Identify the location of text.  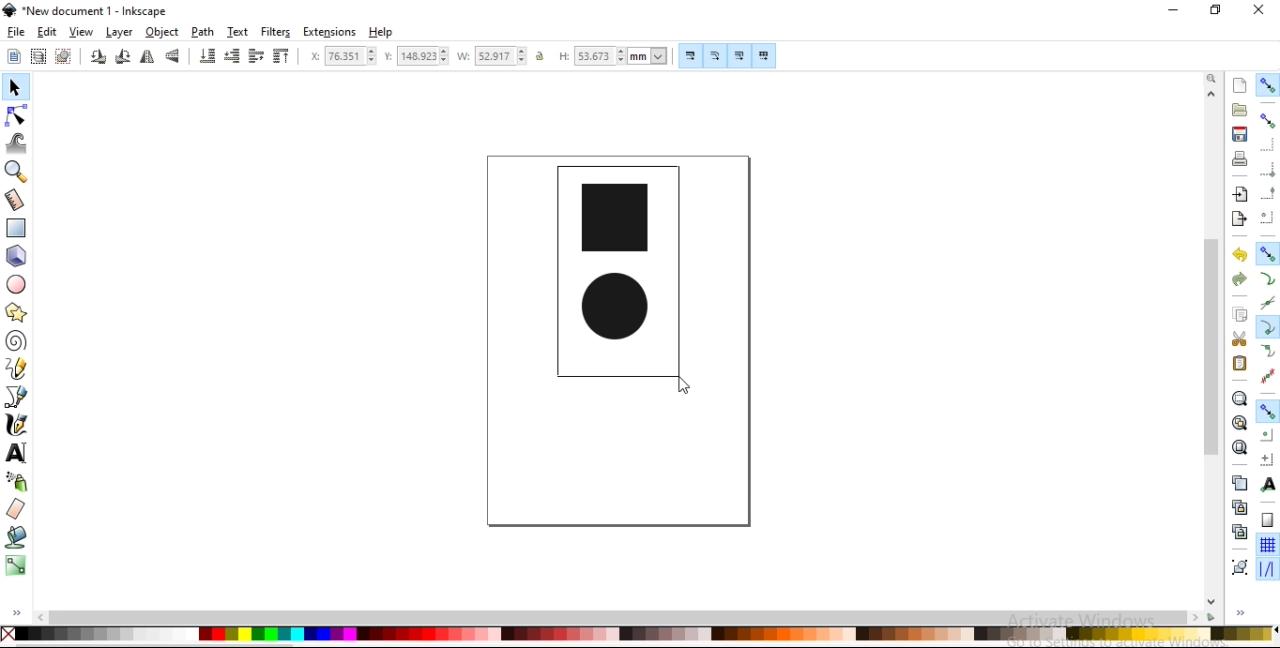
(239, 31).